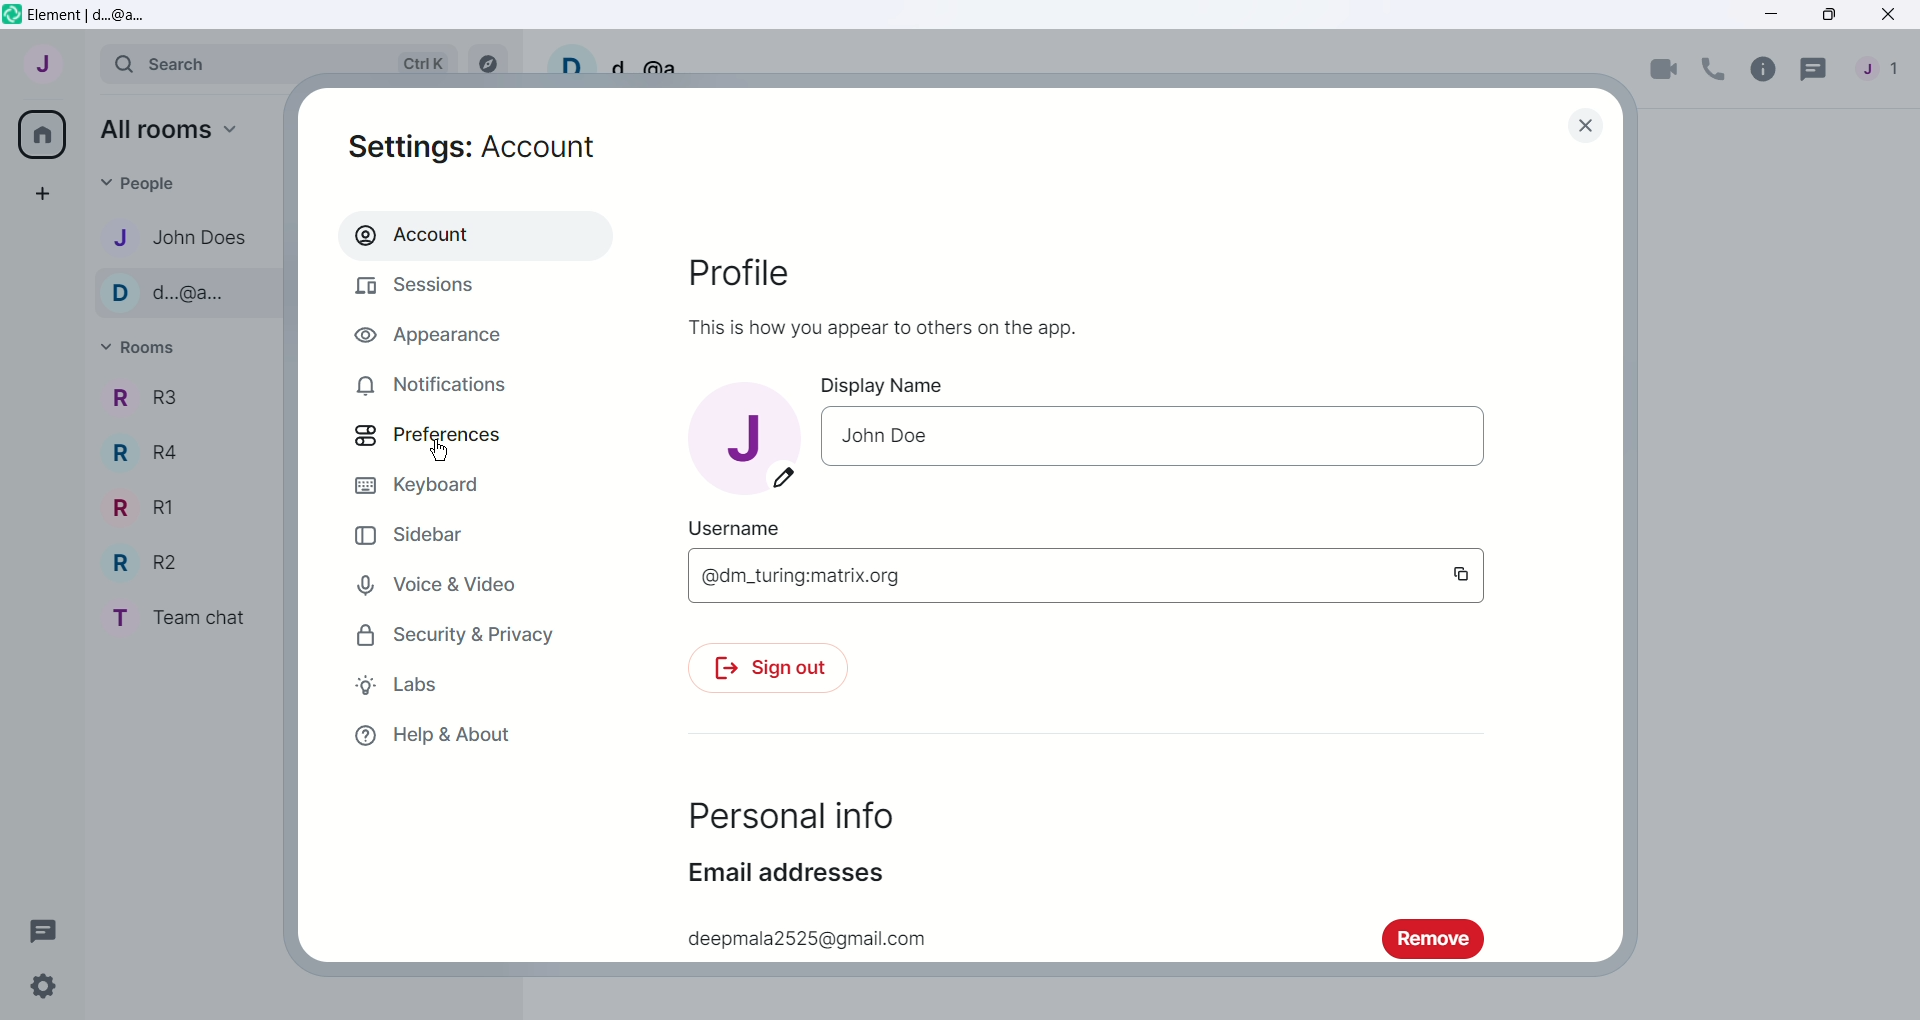 This screenshot has height=1020, width=1920. What do you see at coordinates (143, 185) in the screenshot?
I see `People ` at bounding box center [143, 185].